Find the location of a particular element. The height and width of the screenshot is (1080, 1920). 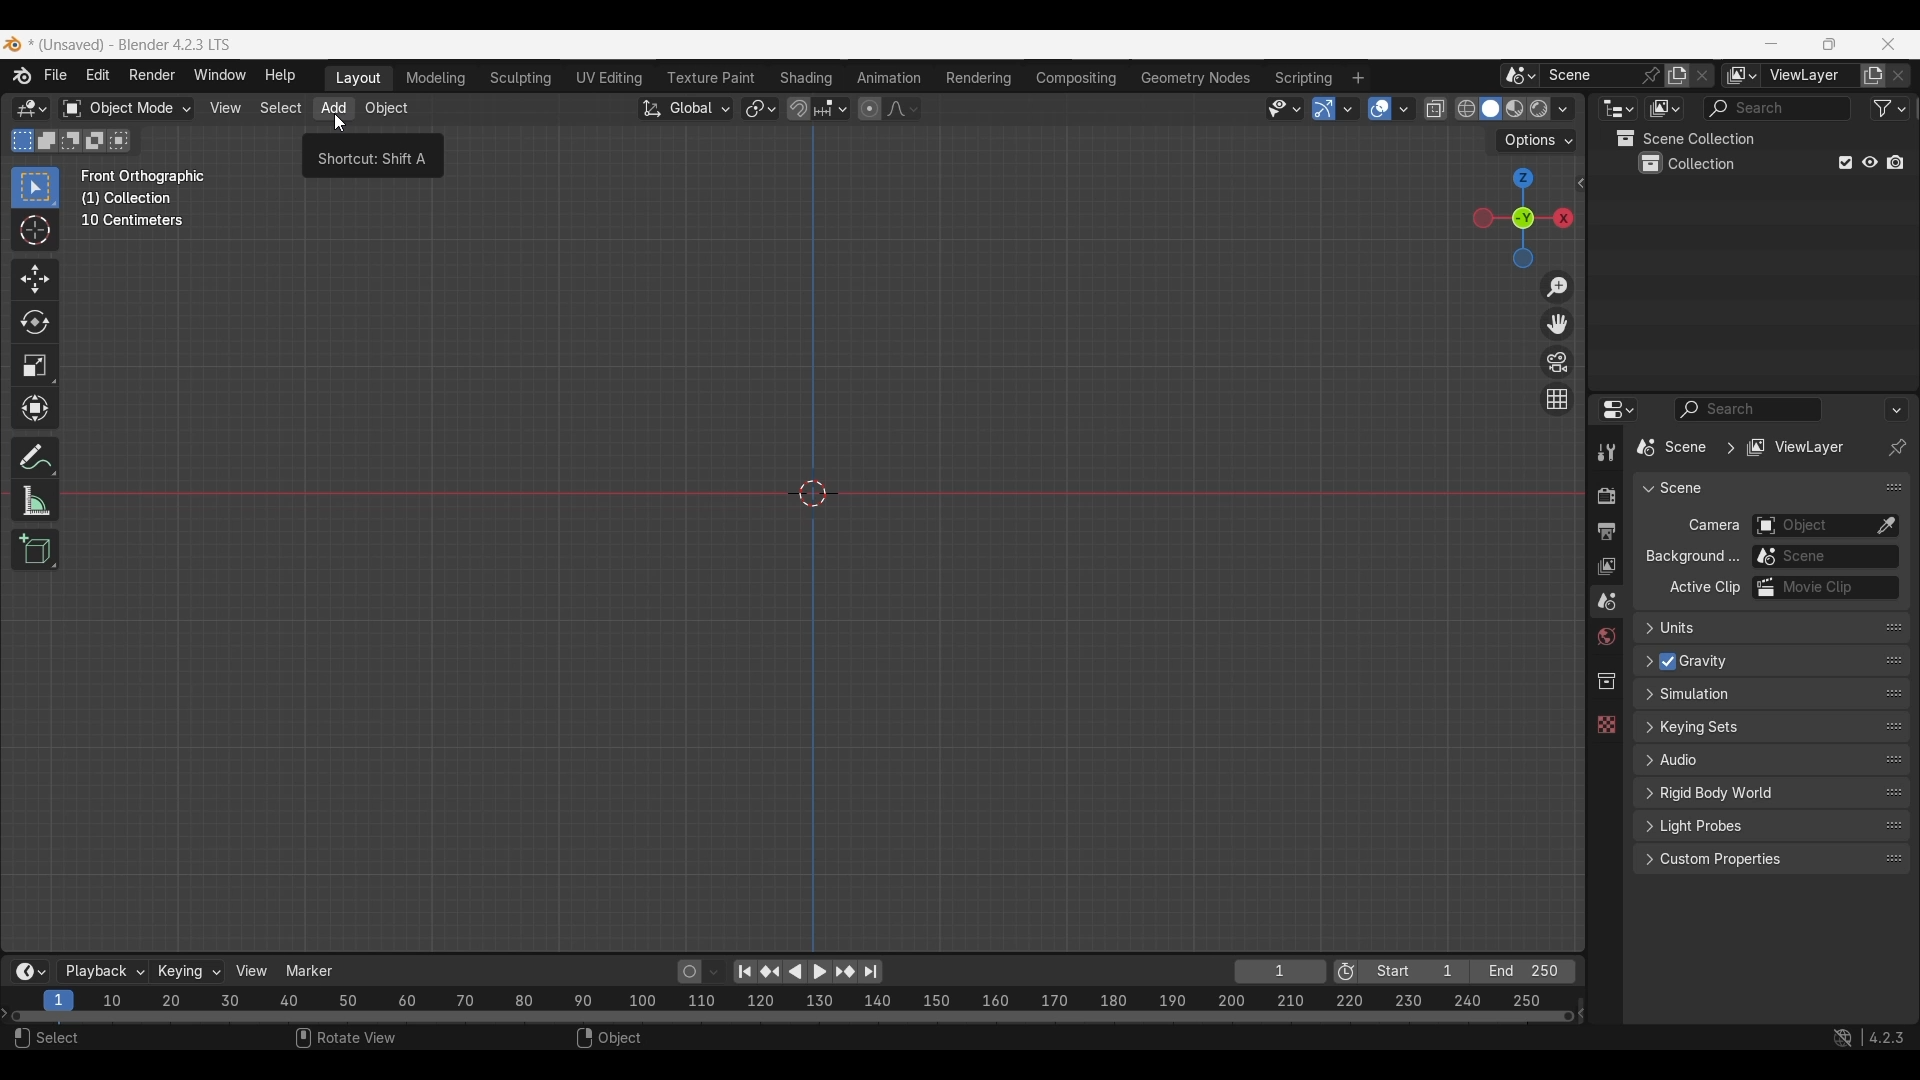

Auto keyframing is located at coordinates (714, 972).